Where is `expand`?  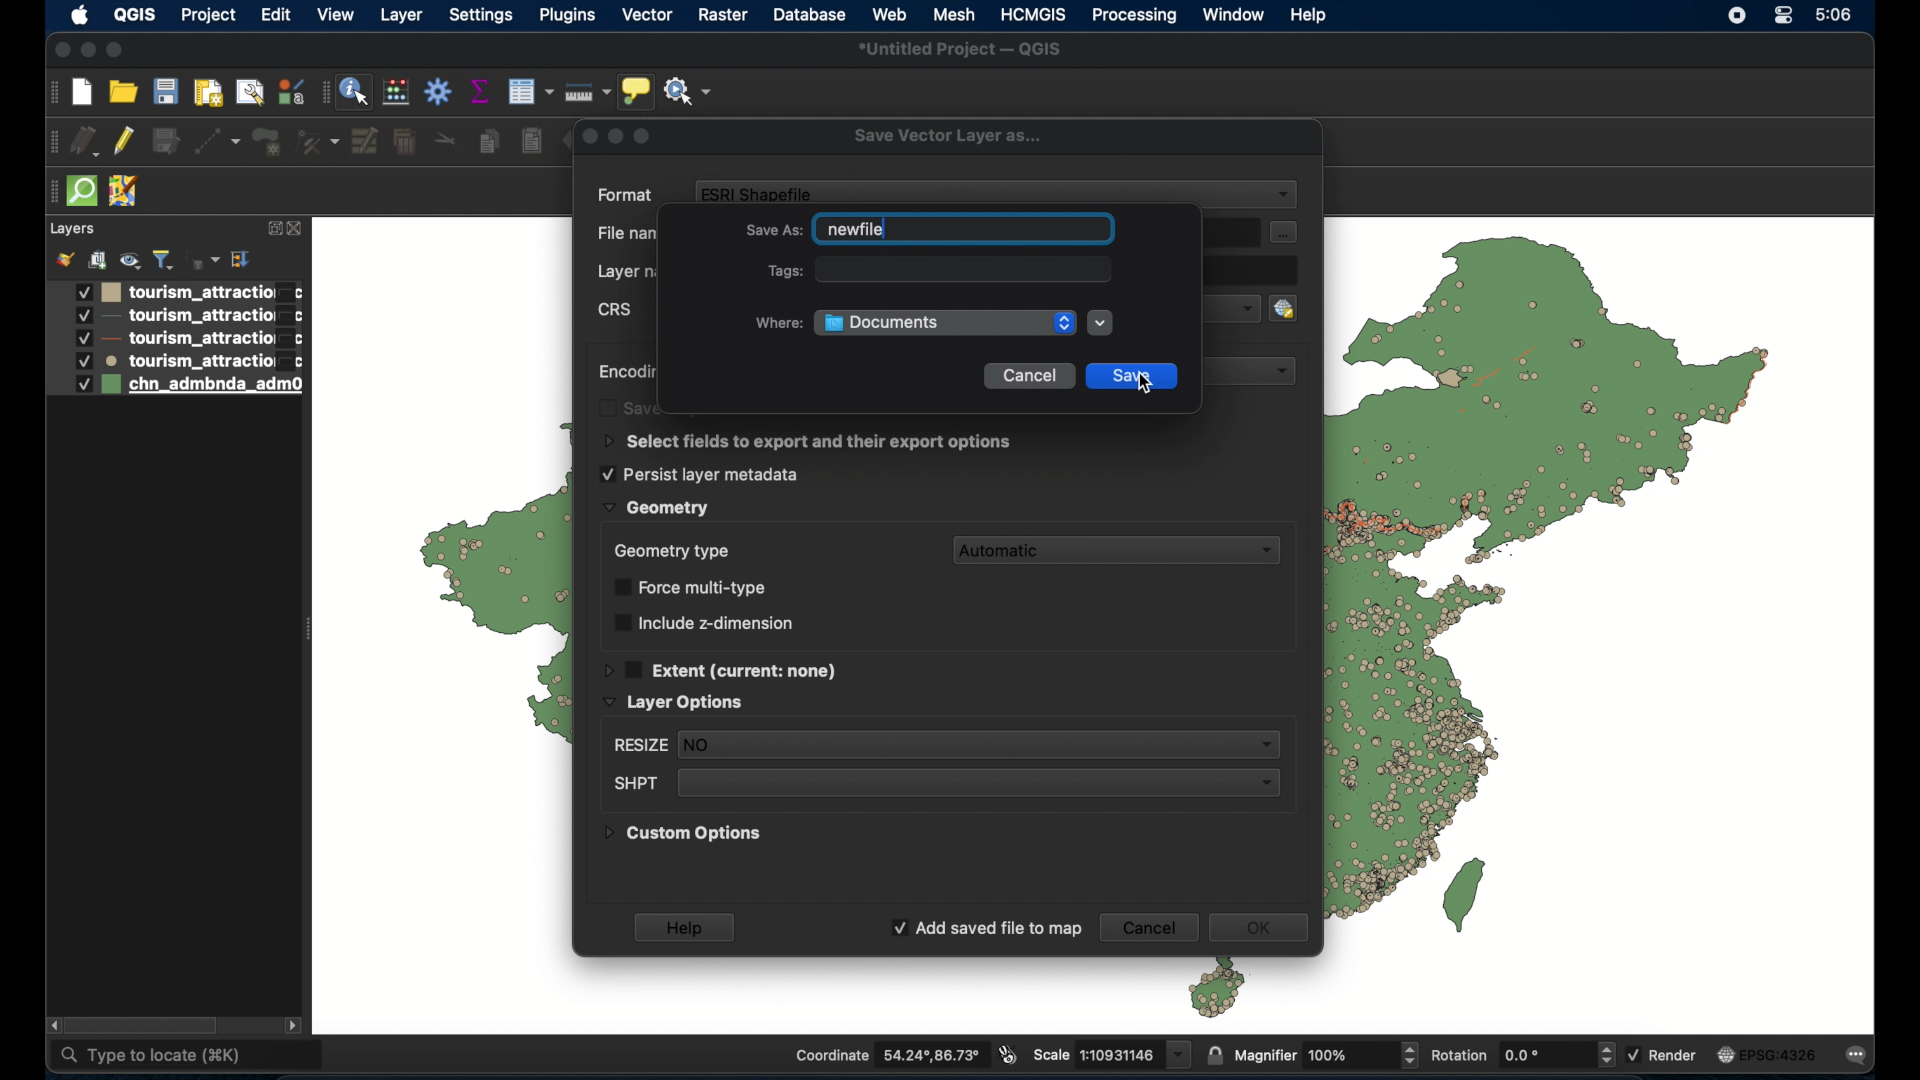 expand is located at coordinates (272, 229).